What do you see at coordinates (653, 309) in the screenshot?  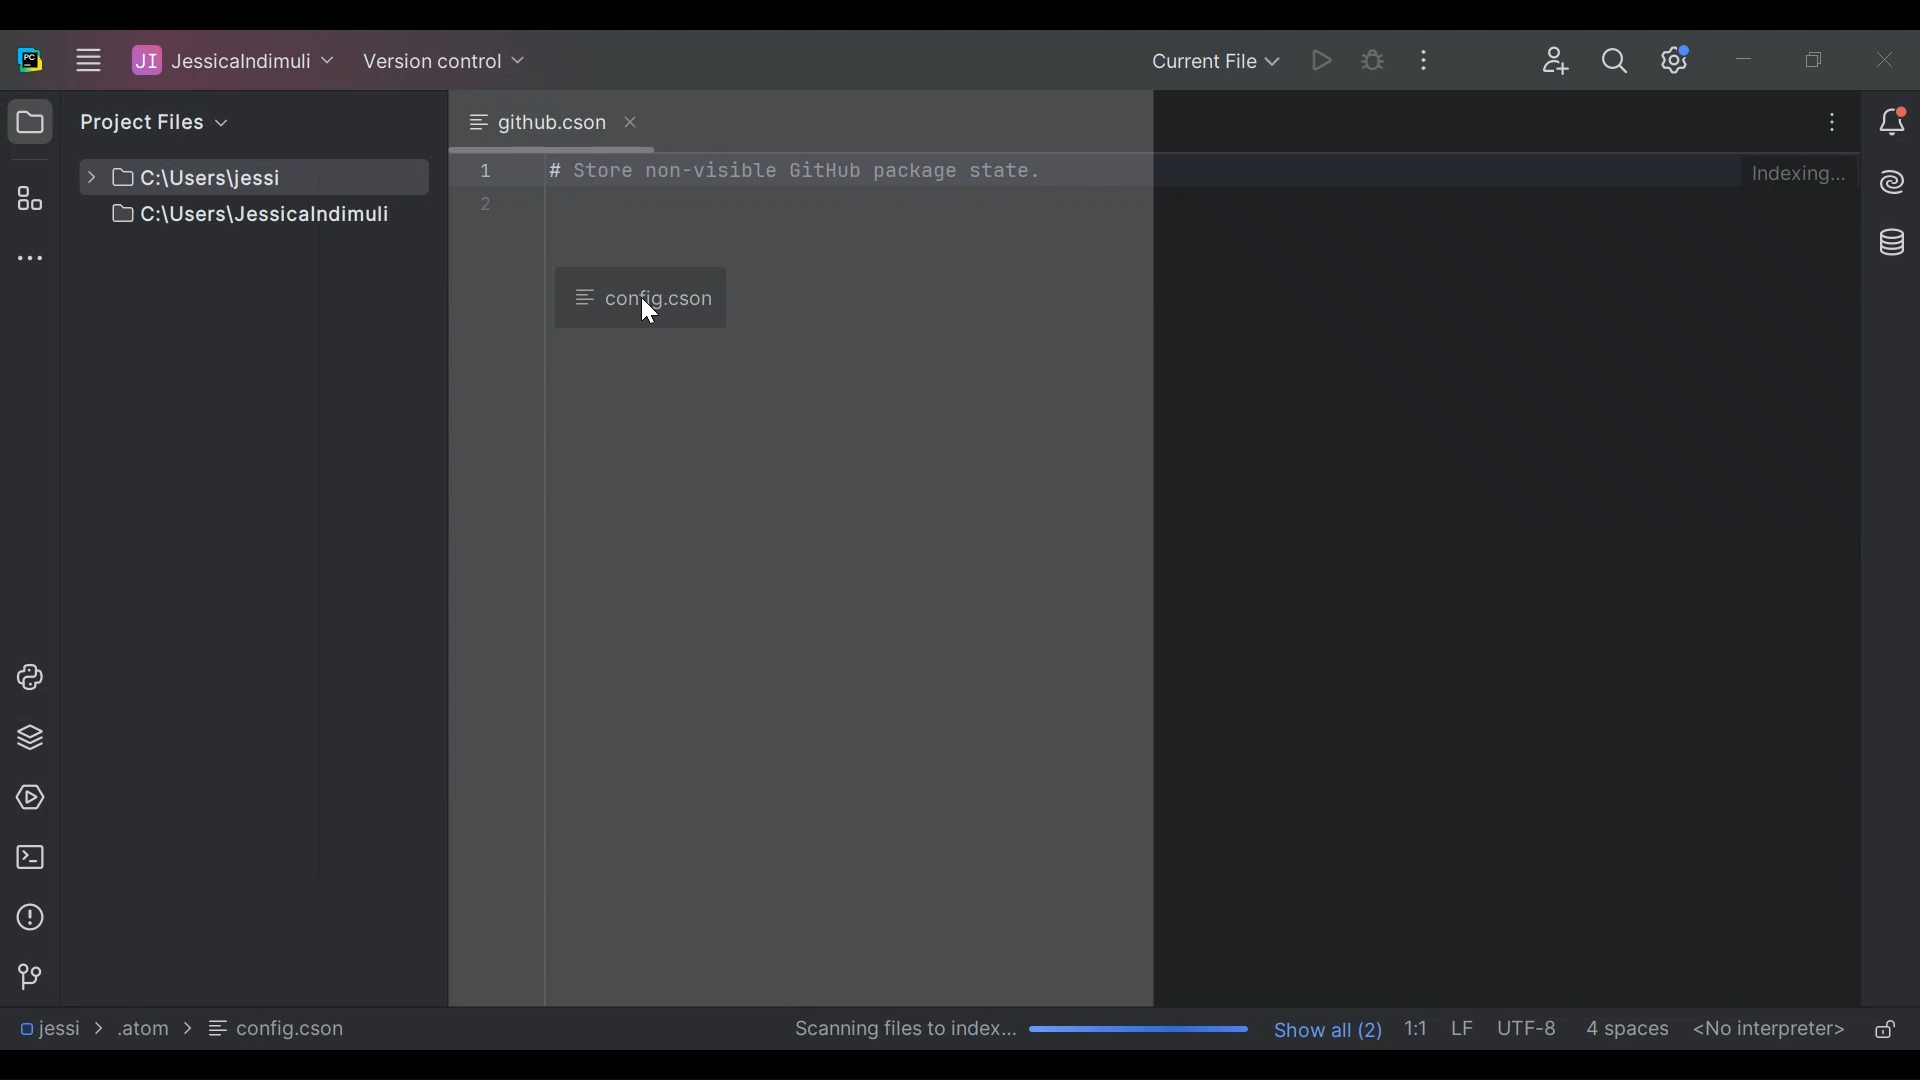 I see `Cursor` at bounding box center [653, 309].